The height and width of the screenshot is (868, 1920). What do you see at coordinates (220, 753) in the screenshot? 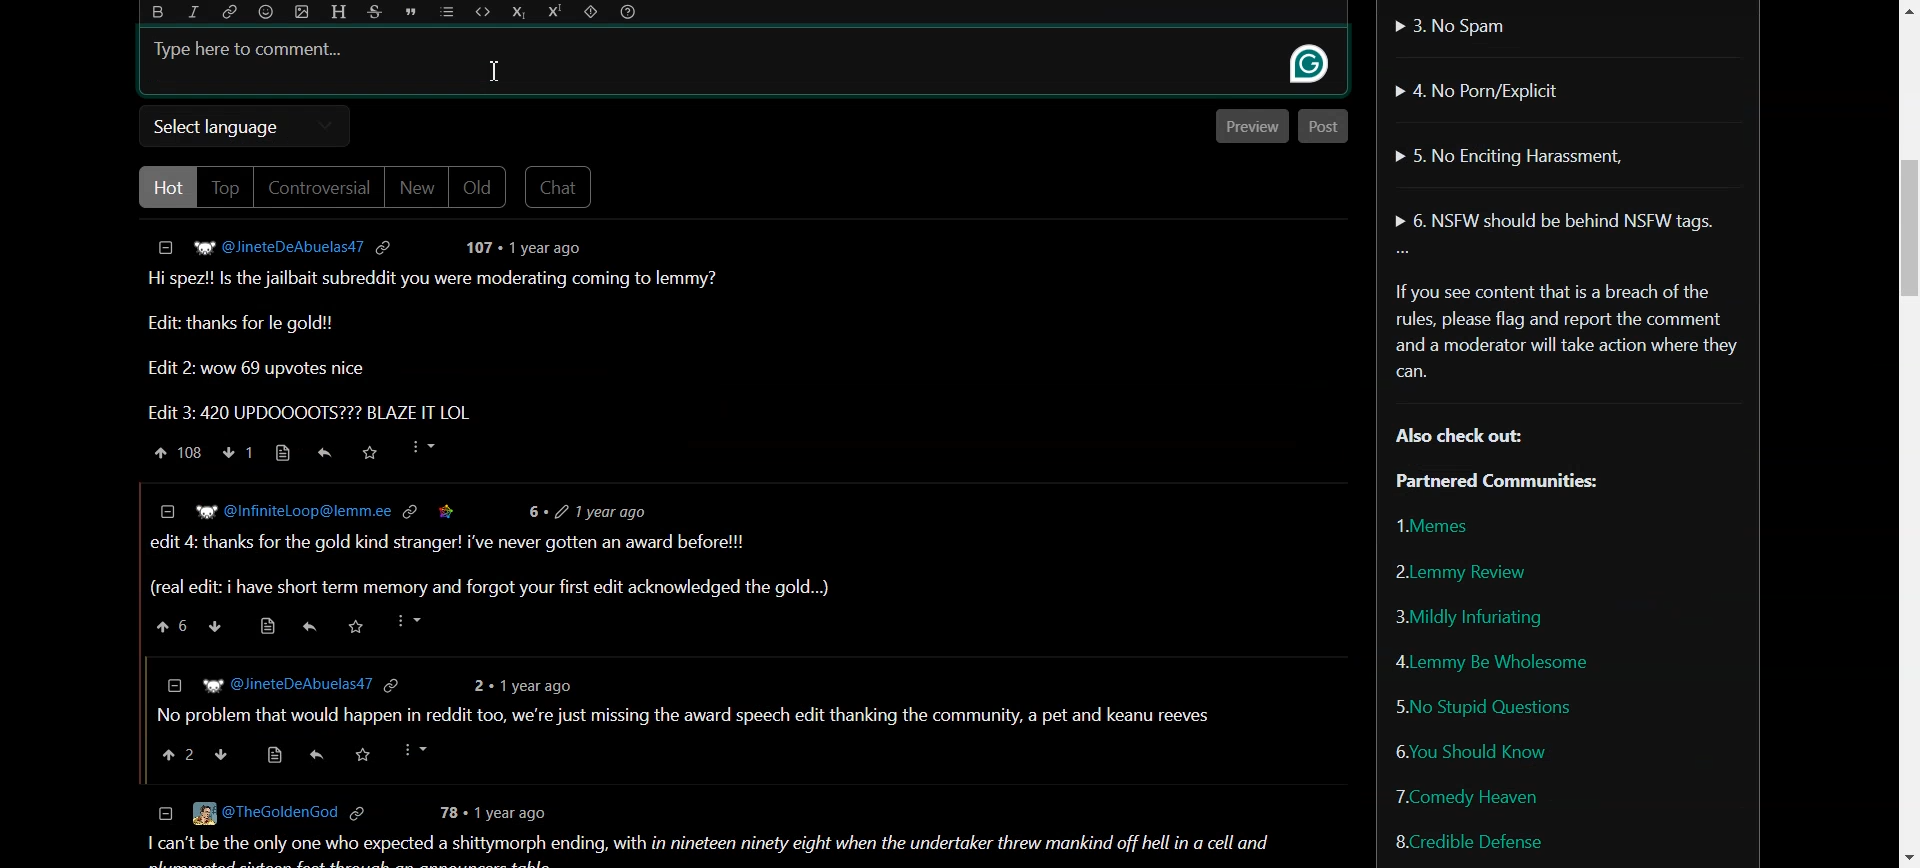
I see `downvote` at bounding box center [220, 753].